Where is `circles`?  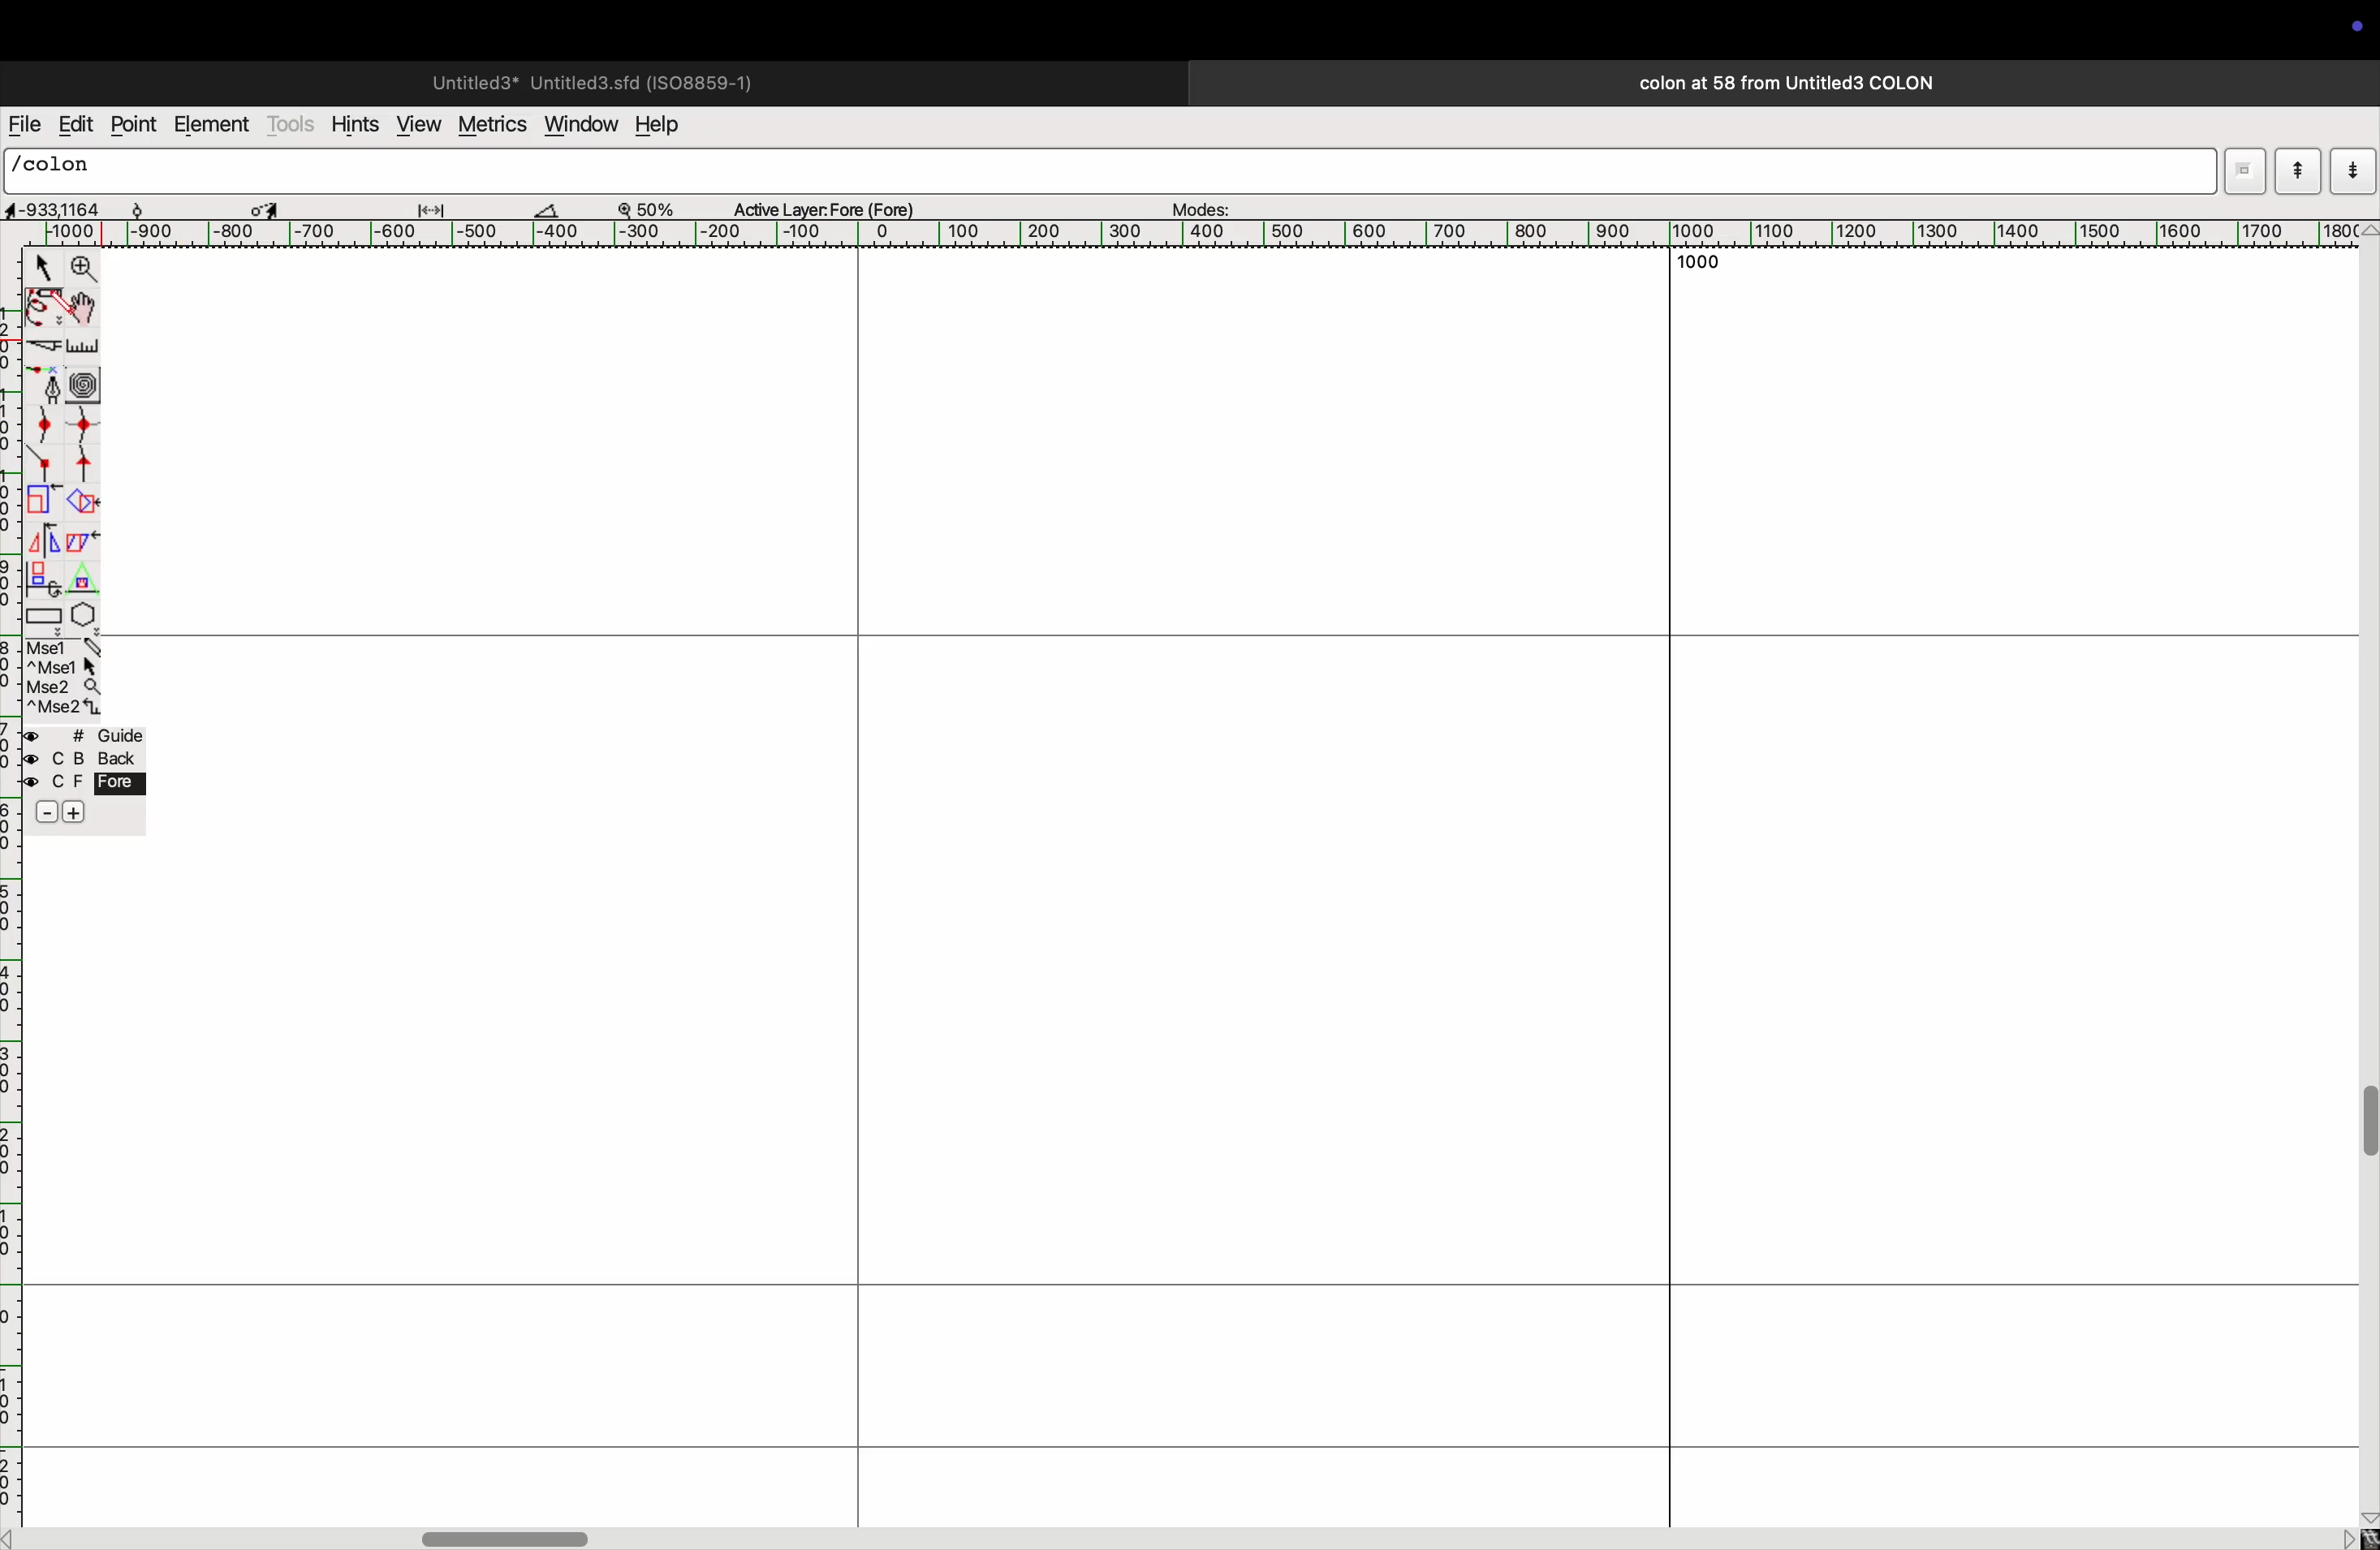 circles is located at coordinates (88, 381).